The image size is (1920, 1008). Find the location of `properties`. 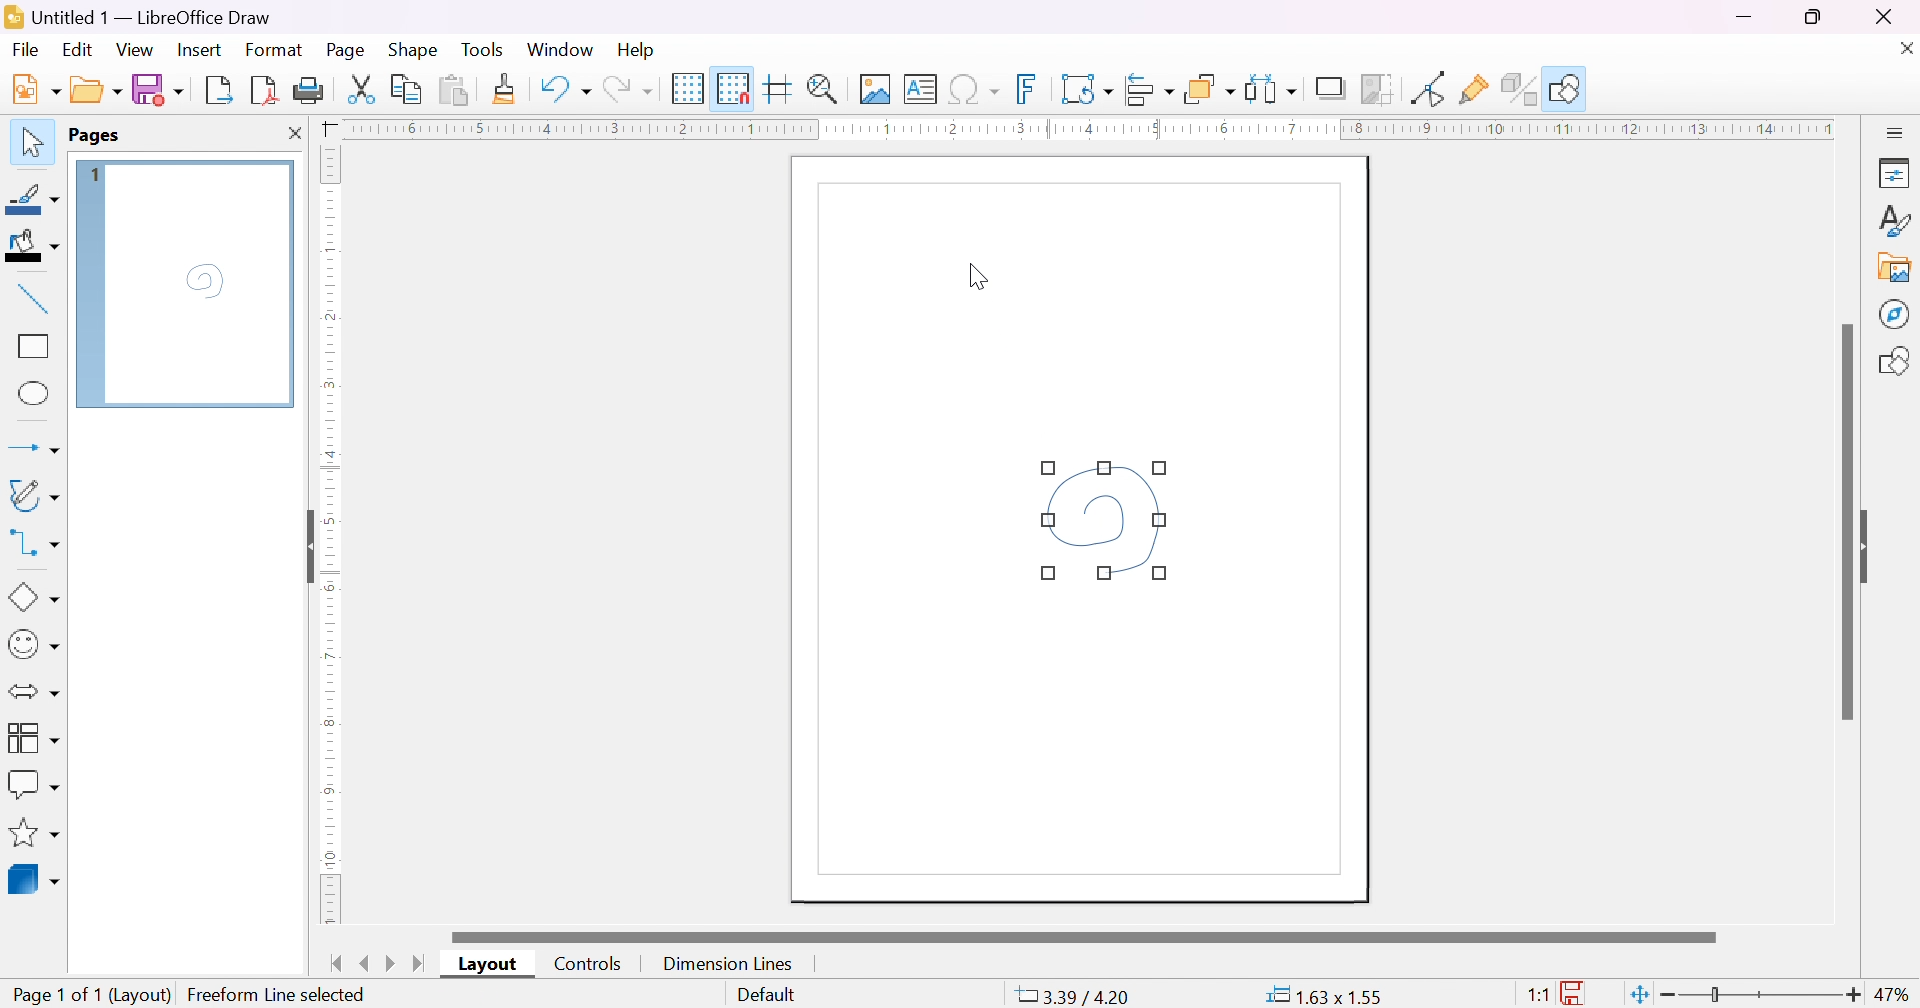

properties is located at coordinates (1895, 171).